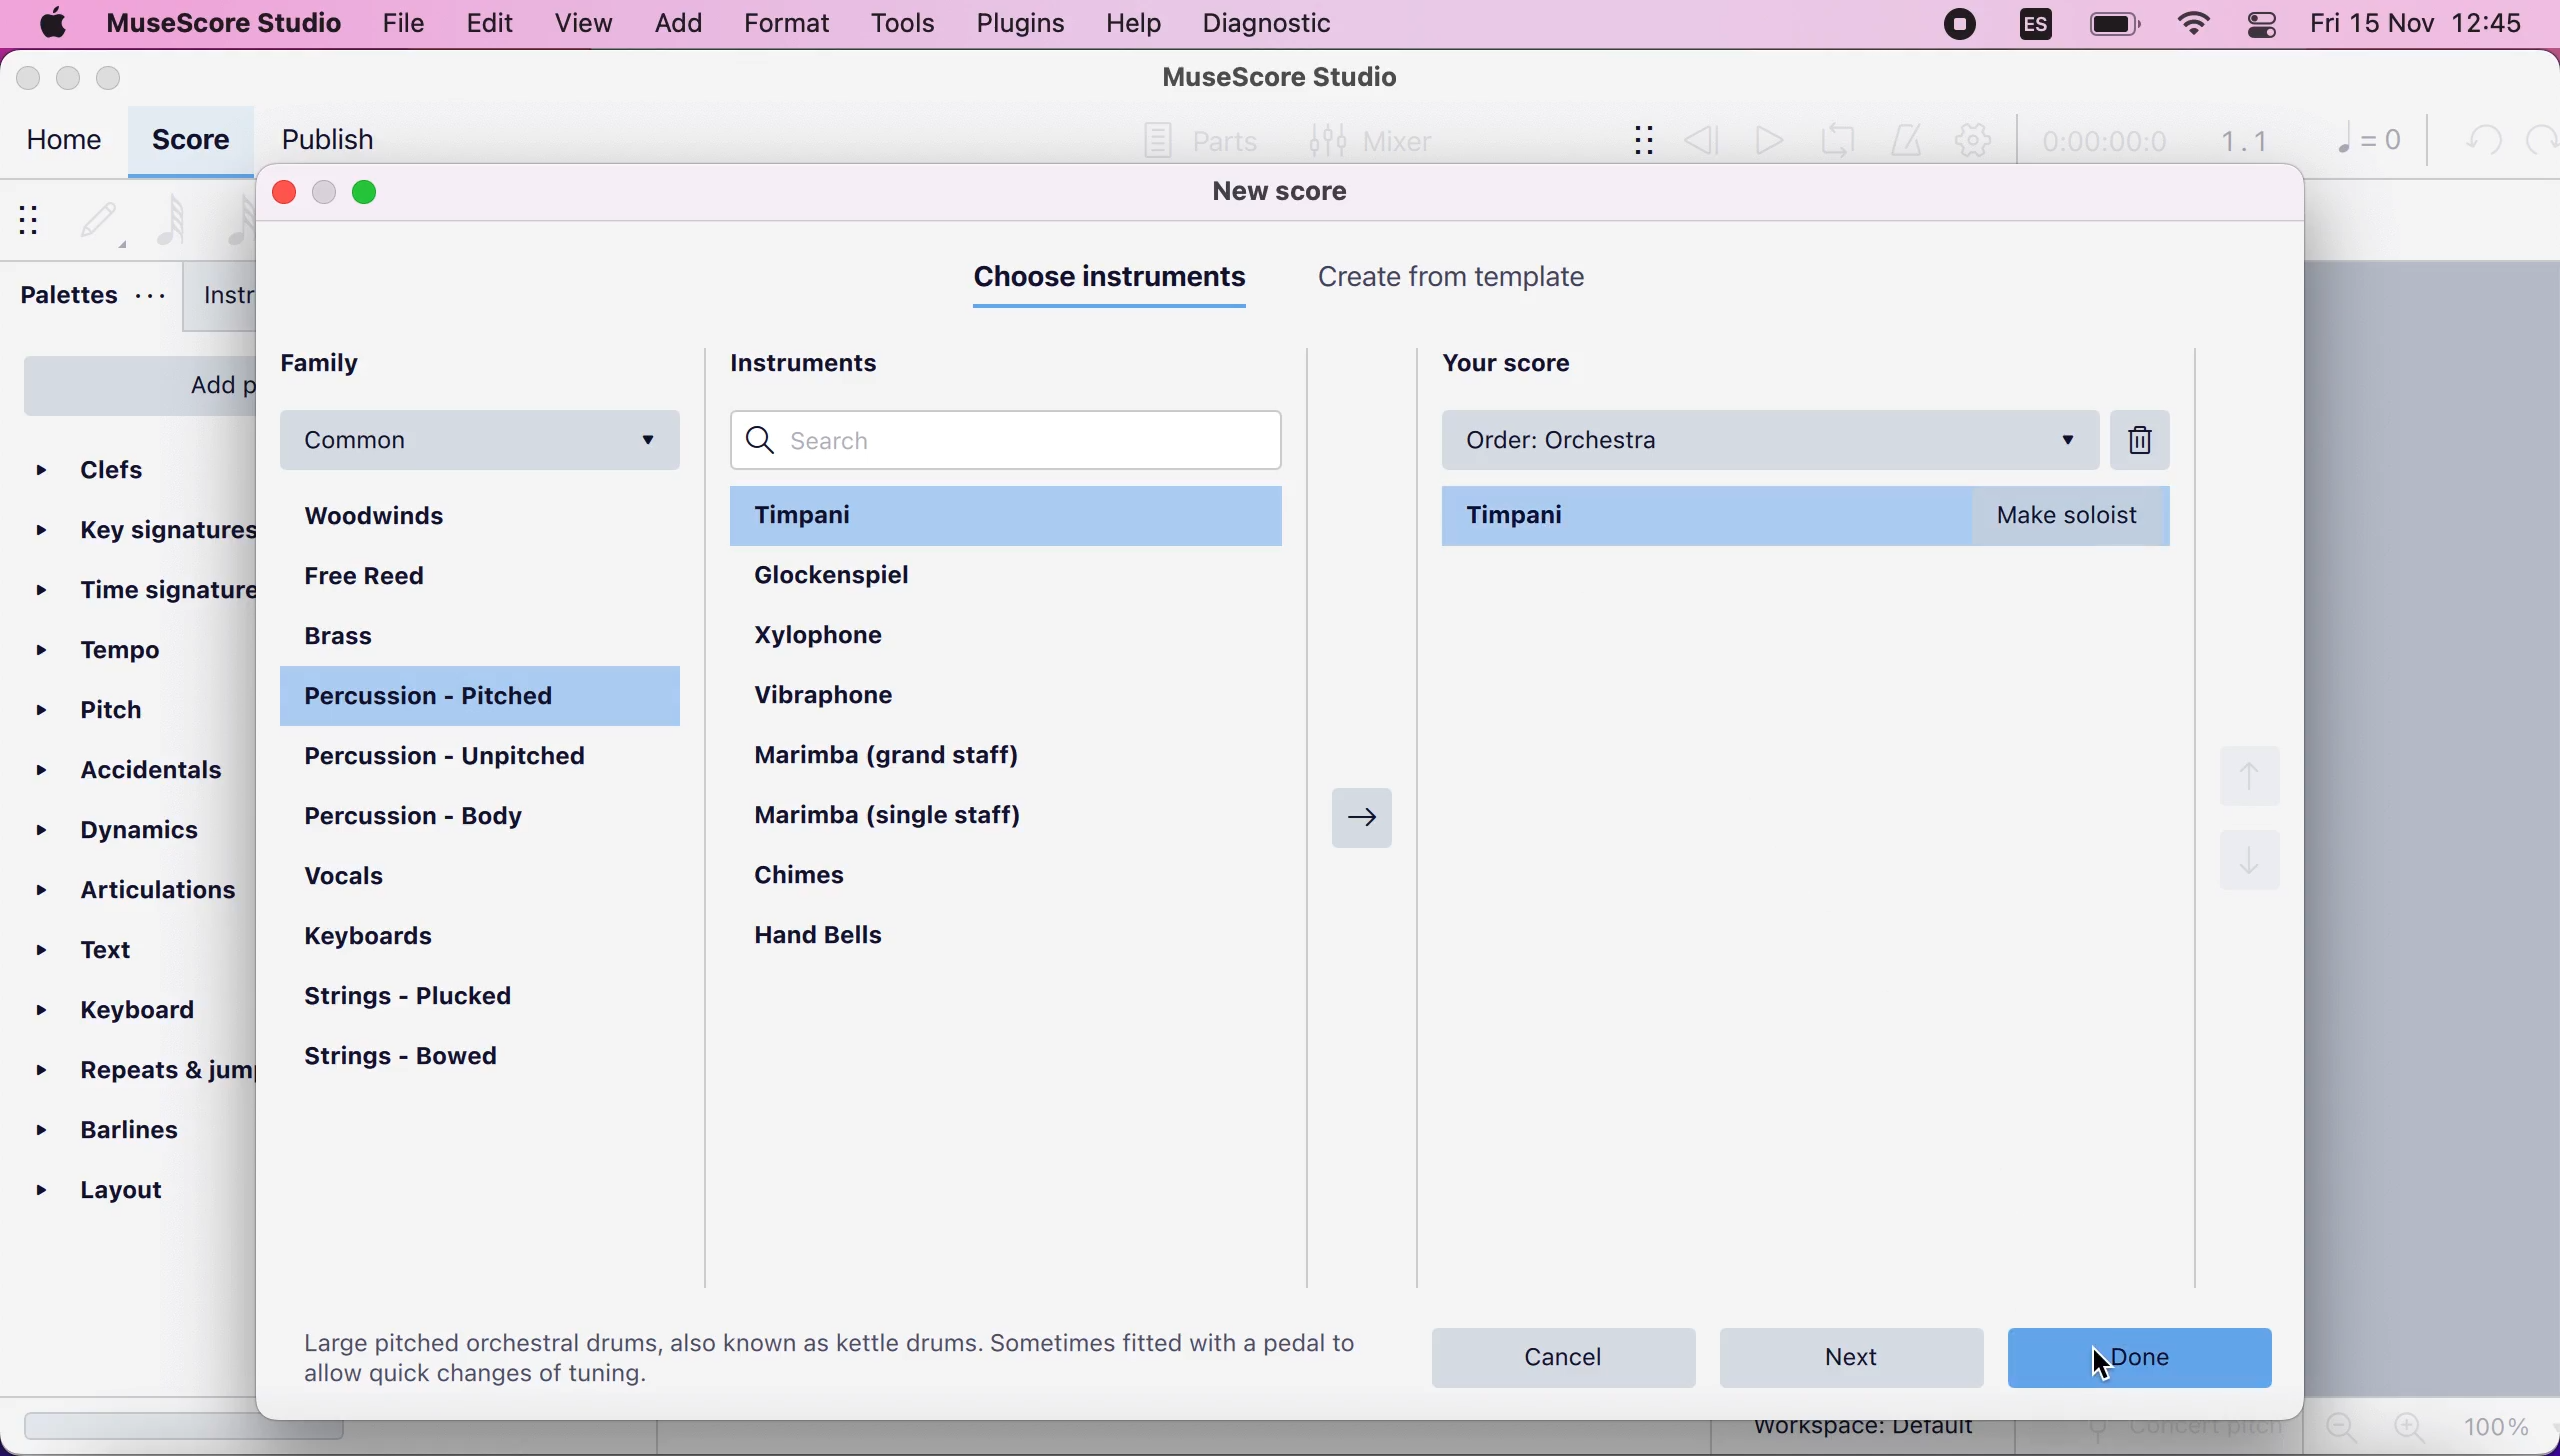  I want to click on tools, so click(894, 24).